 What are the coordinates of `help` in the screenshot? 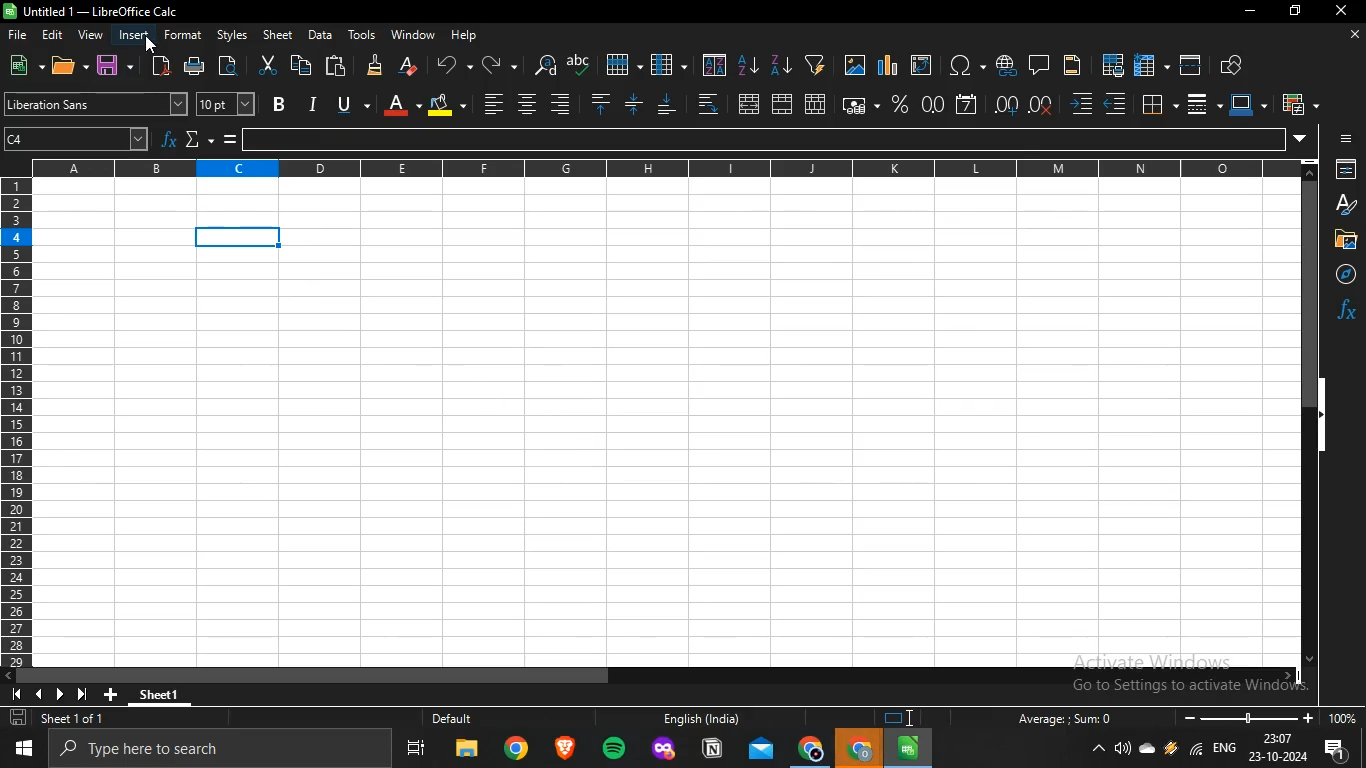 It's located at (467, 36).